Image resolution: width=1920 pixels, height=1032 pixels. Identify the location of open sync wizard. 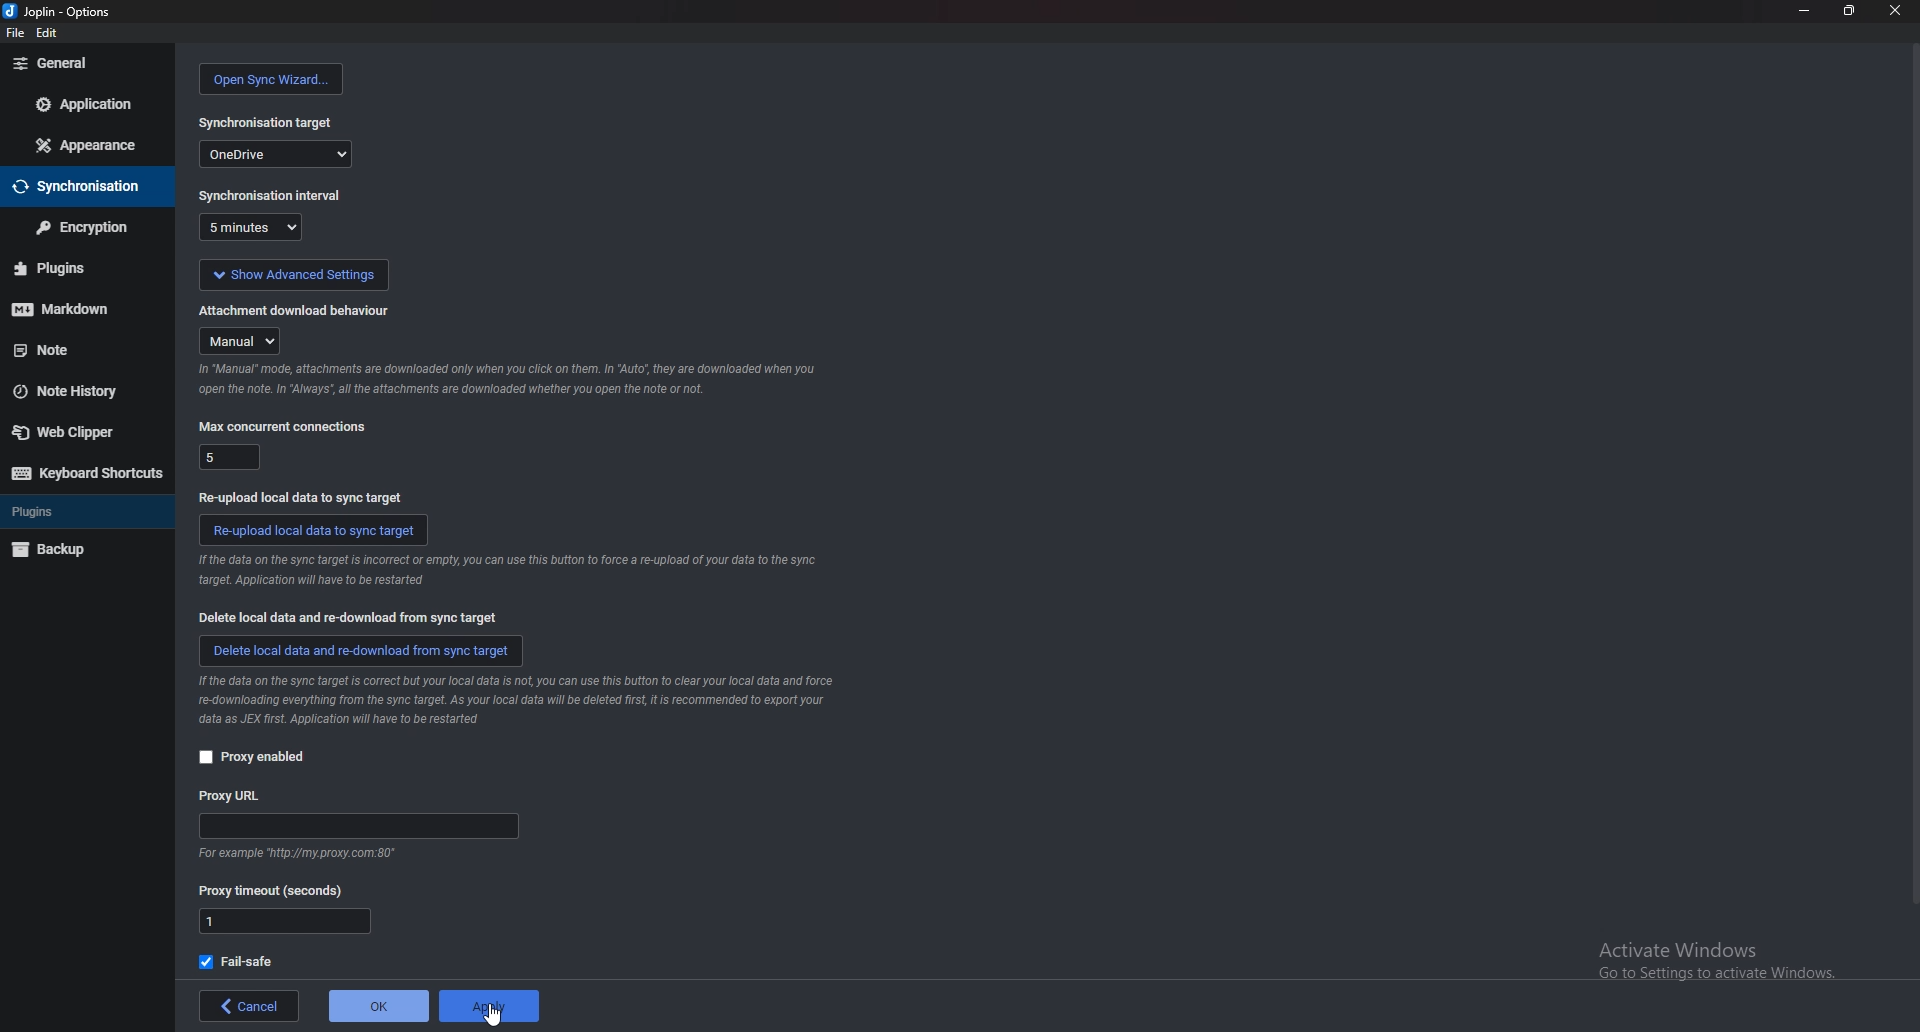
(272, 79).